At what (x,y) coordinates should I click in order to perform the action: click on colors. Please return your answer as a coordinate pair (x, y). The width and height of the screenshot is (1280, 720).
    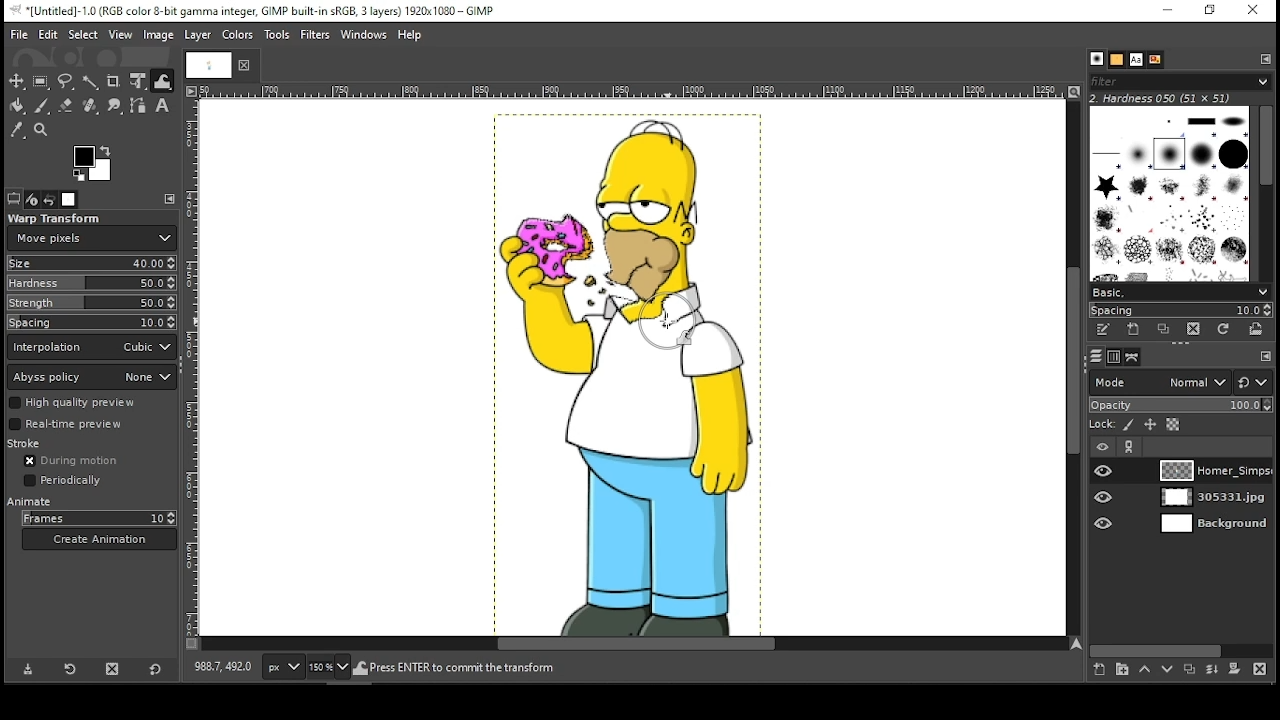
    Looking at the image, I should click on (96, 163).